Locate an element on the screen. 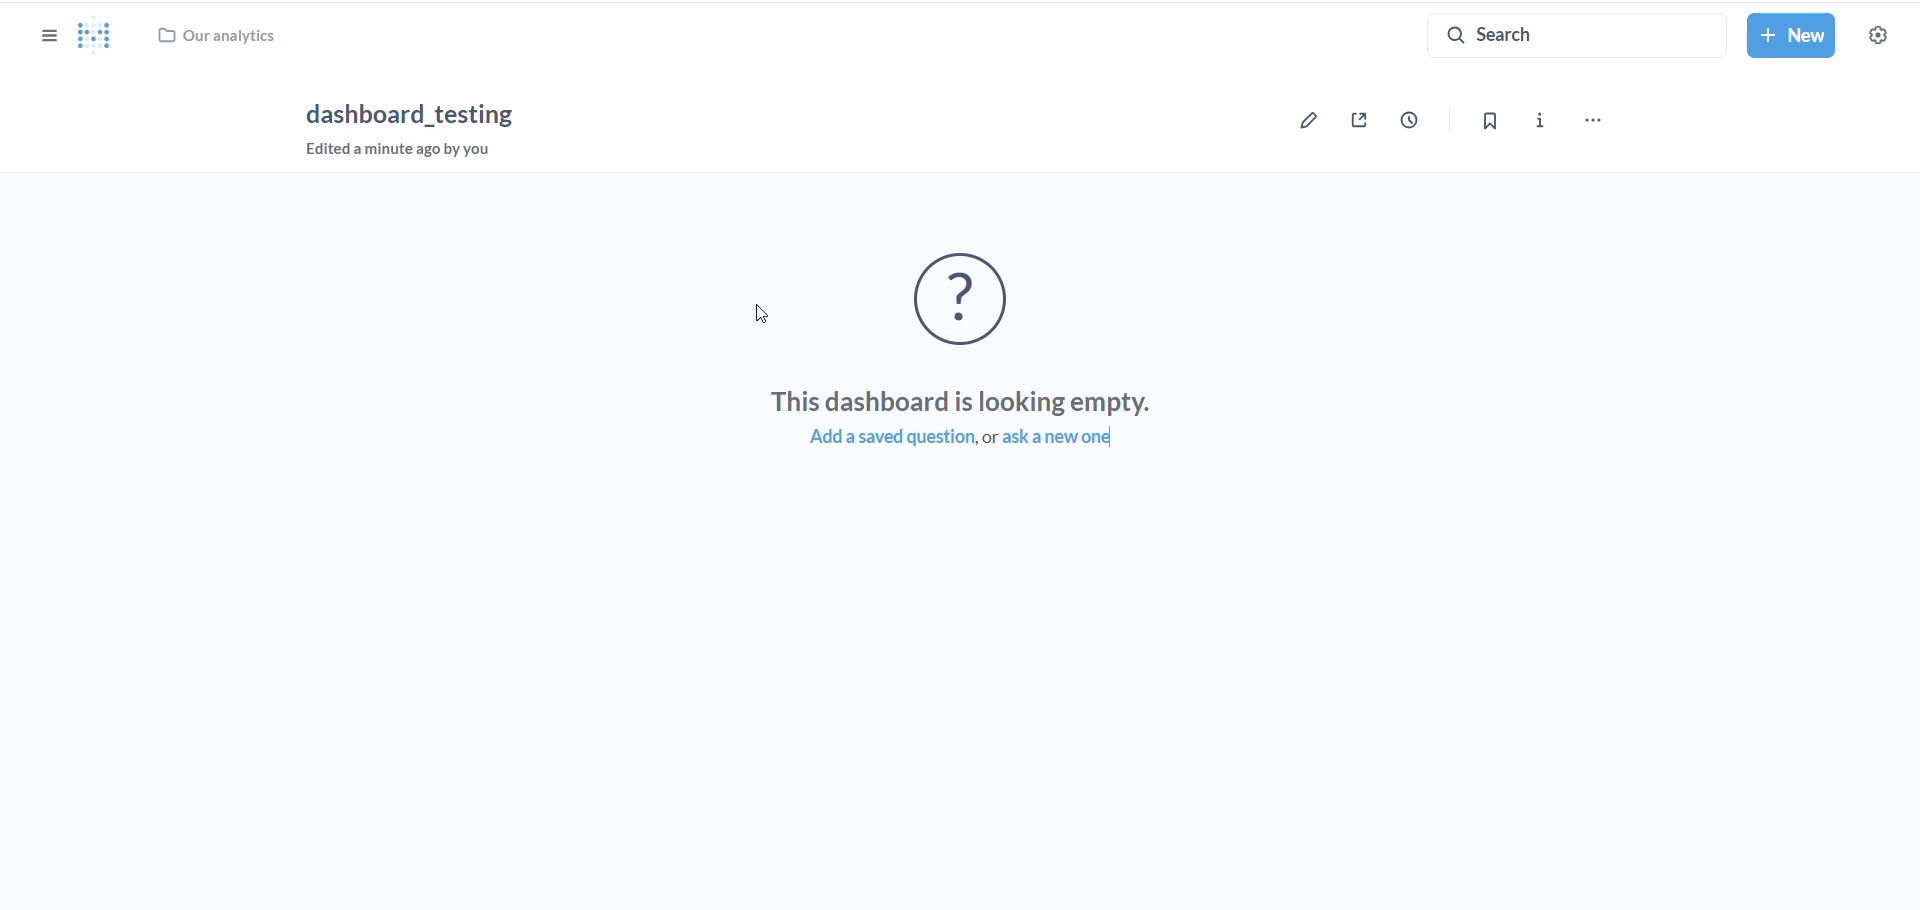 This screenshot has width=1920, height=910. our analytics  is located at coordinates (242, 39).